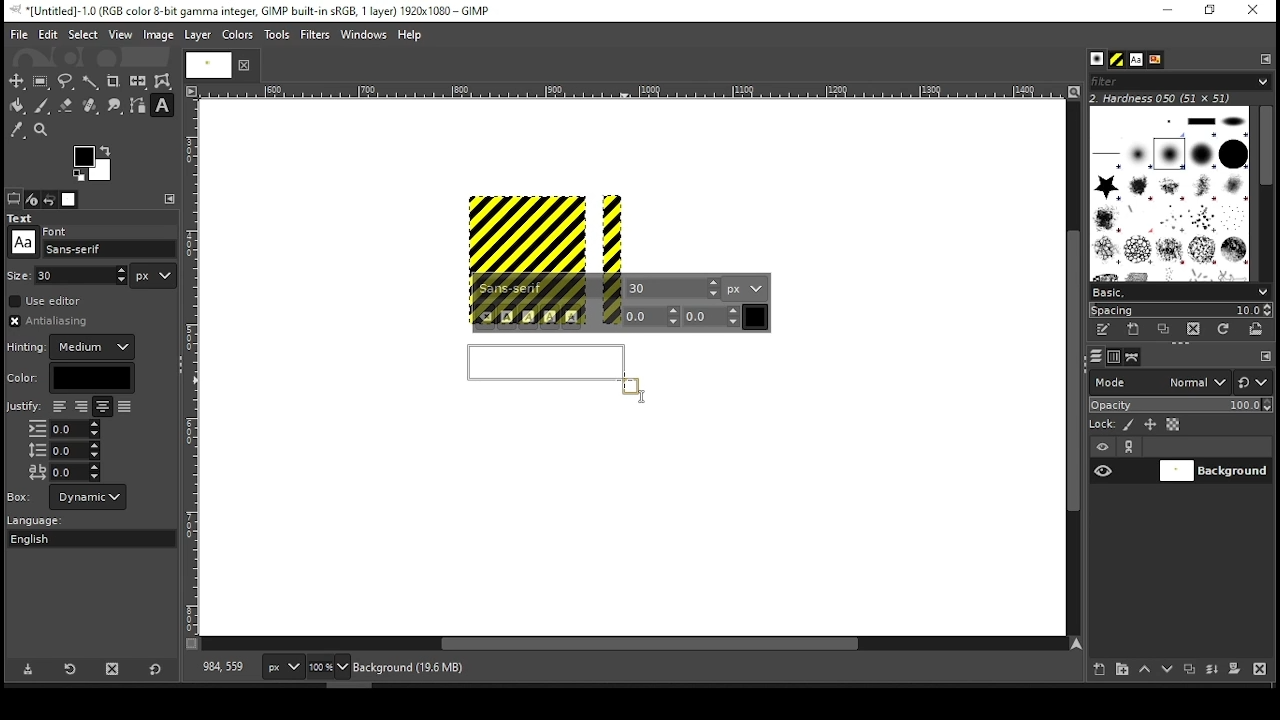 This screenshot has height=720, width=1280. What do you see at coordinates (59, 406) in the screenshot?
I see `justify left` at bounding box center [59, 406].